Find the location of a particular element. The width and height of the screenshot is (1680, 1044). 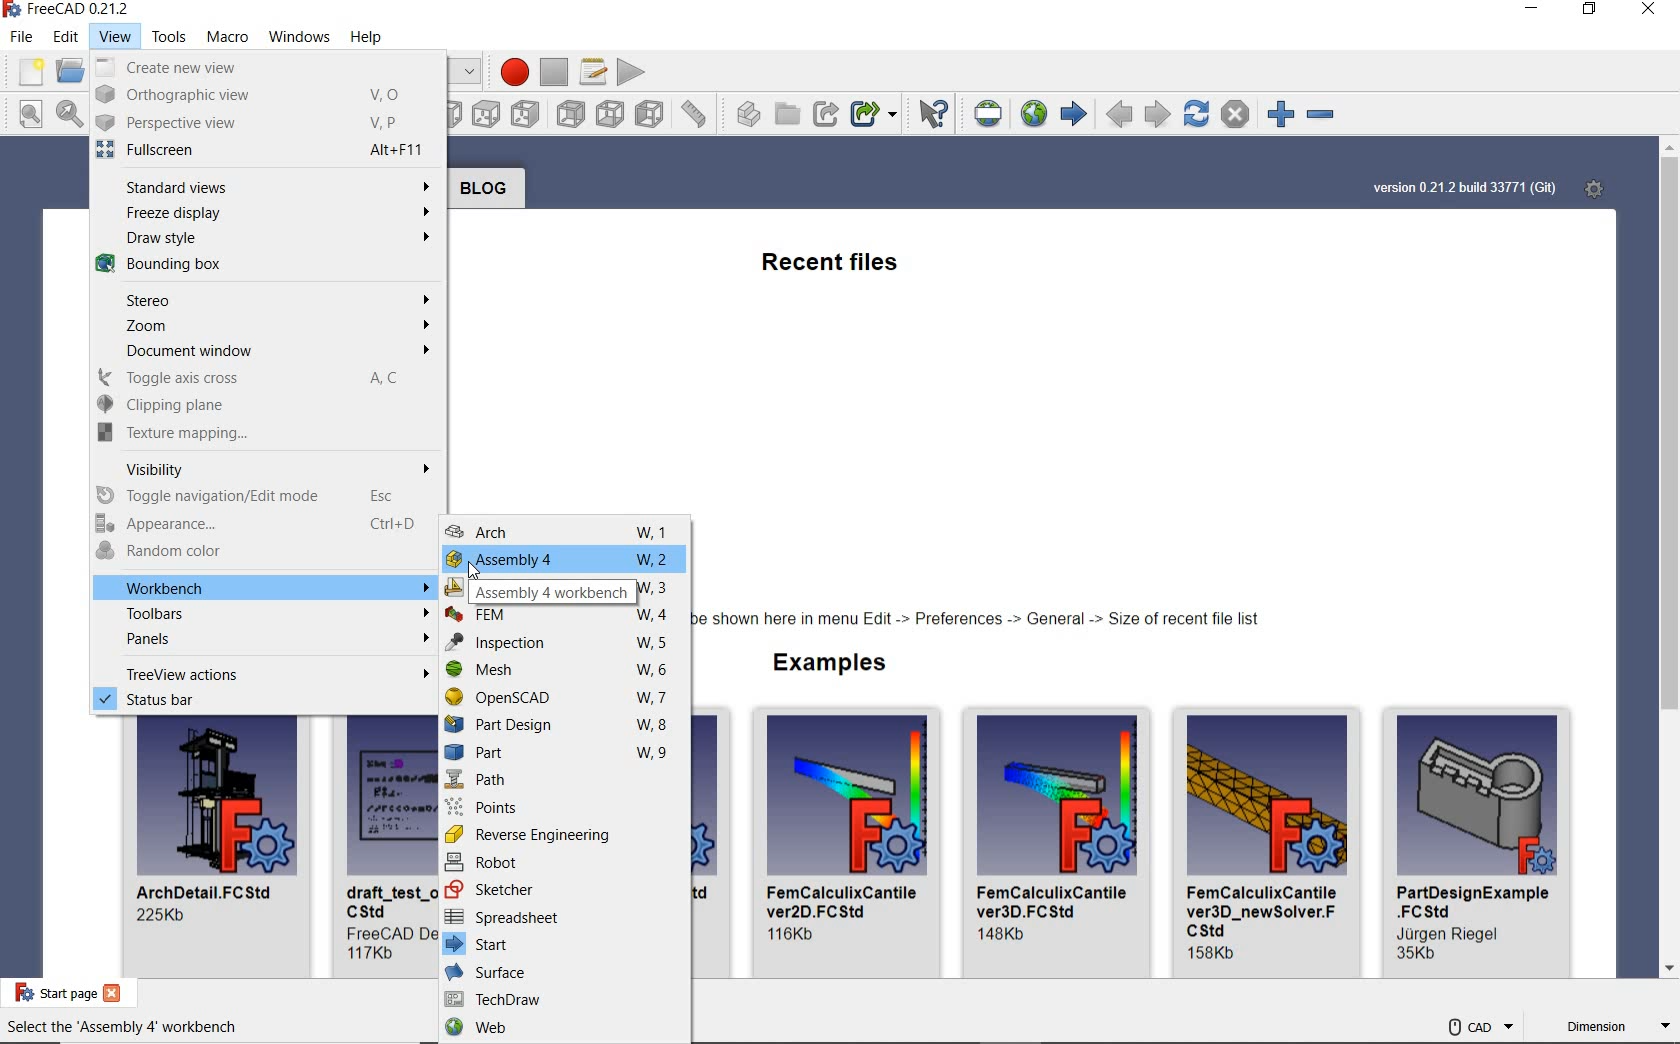

start is located at coordinates (559, 943).